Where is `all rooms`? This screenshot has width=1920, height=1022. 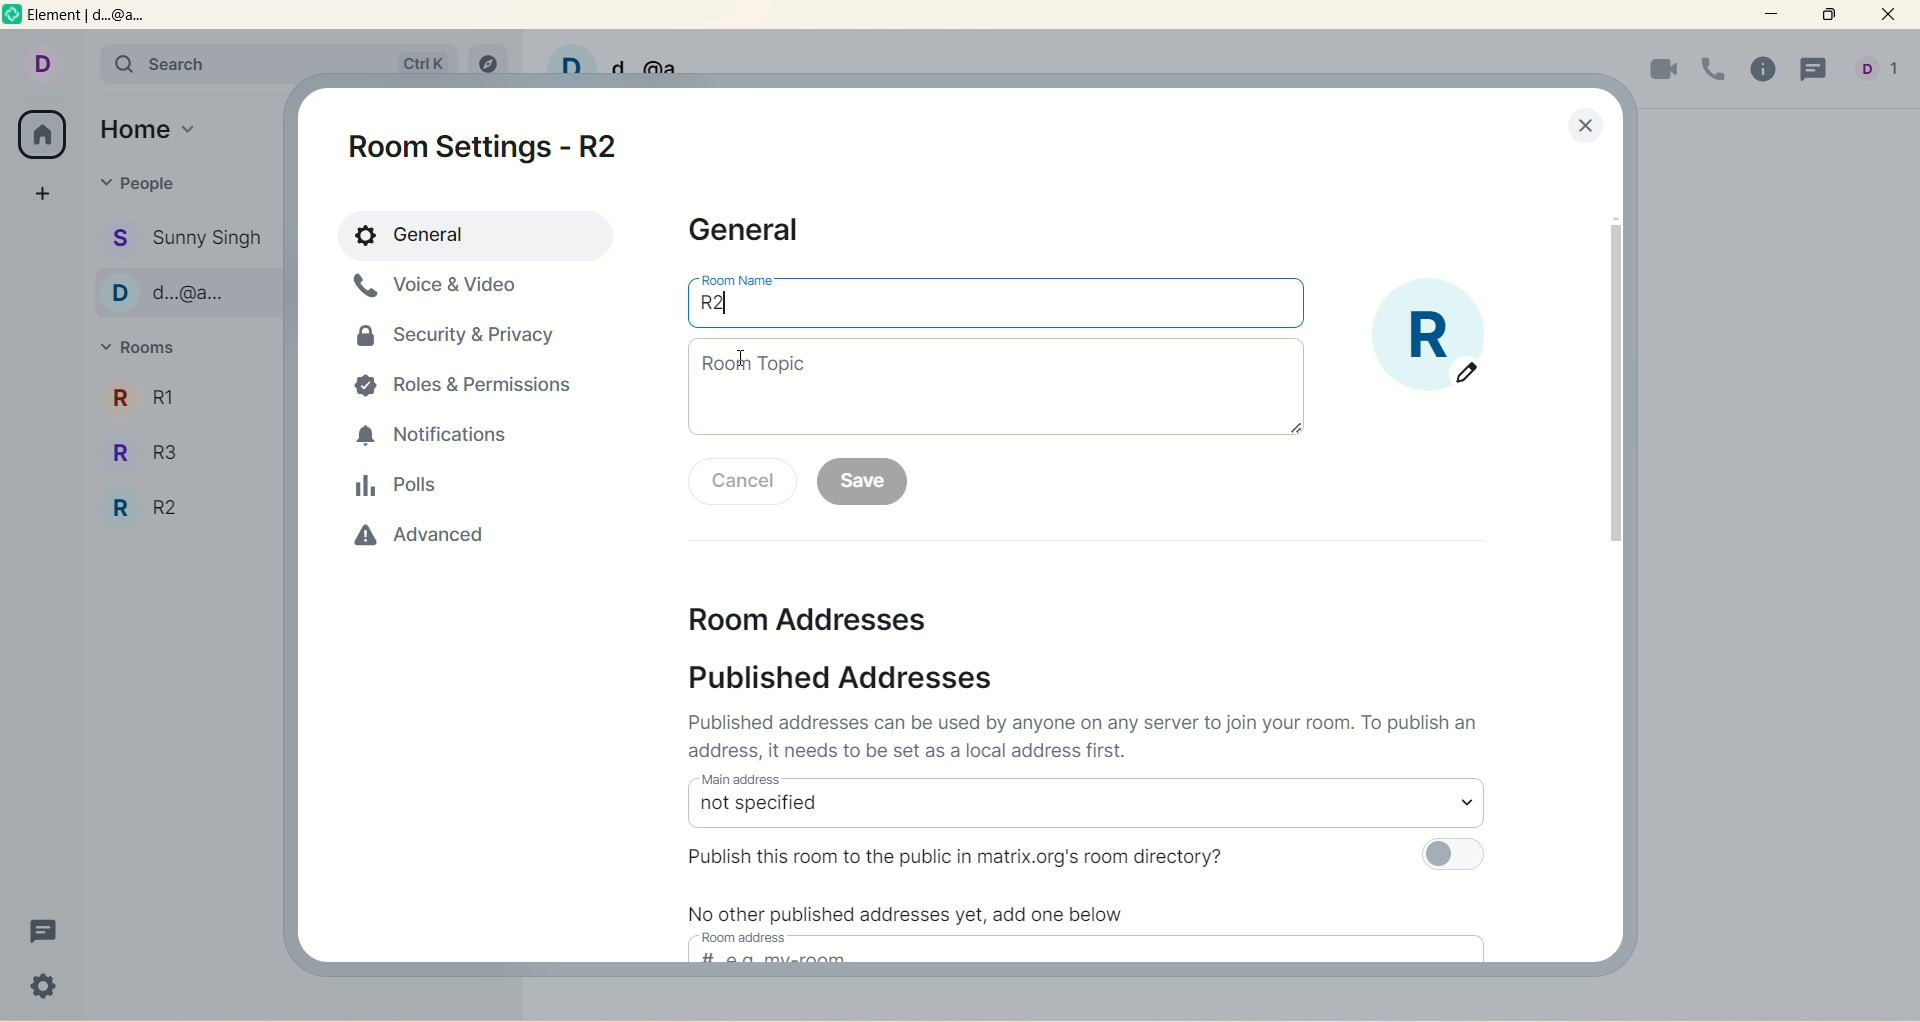 all rooms is located at coordinates (44, 134).